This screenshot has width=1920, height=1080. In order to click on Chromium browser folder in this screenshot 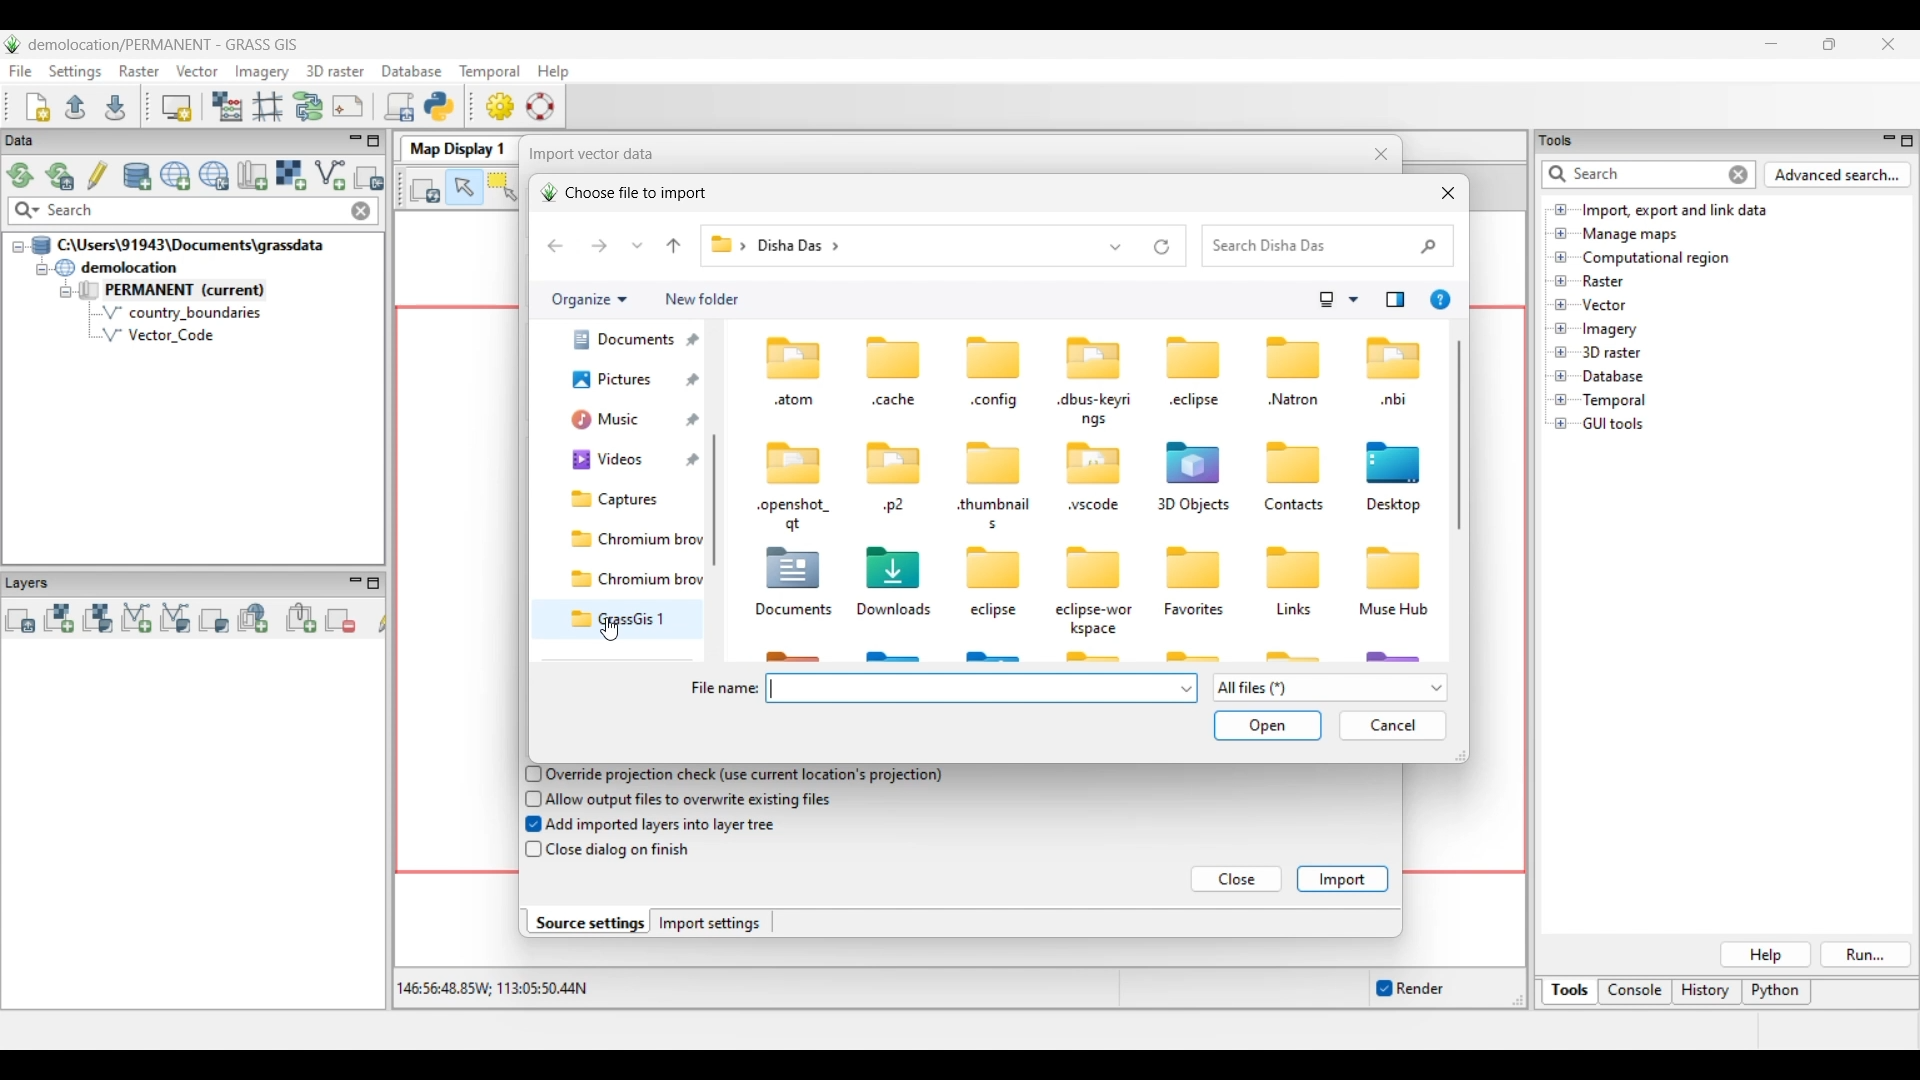, I will do `click(632, 579)`.